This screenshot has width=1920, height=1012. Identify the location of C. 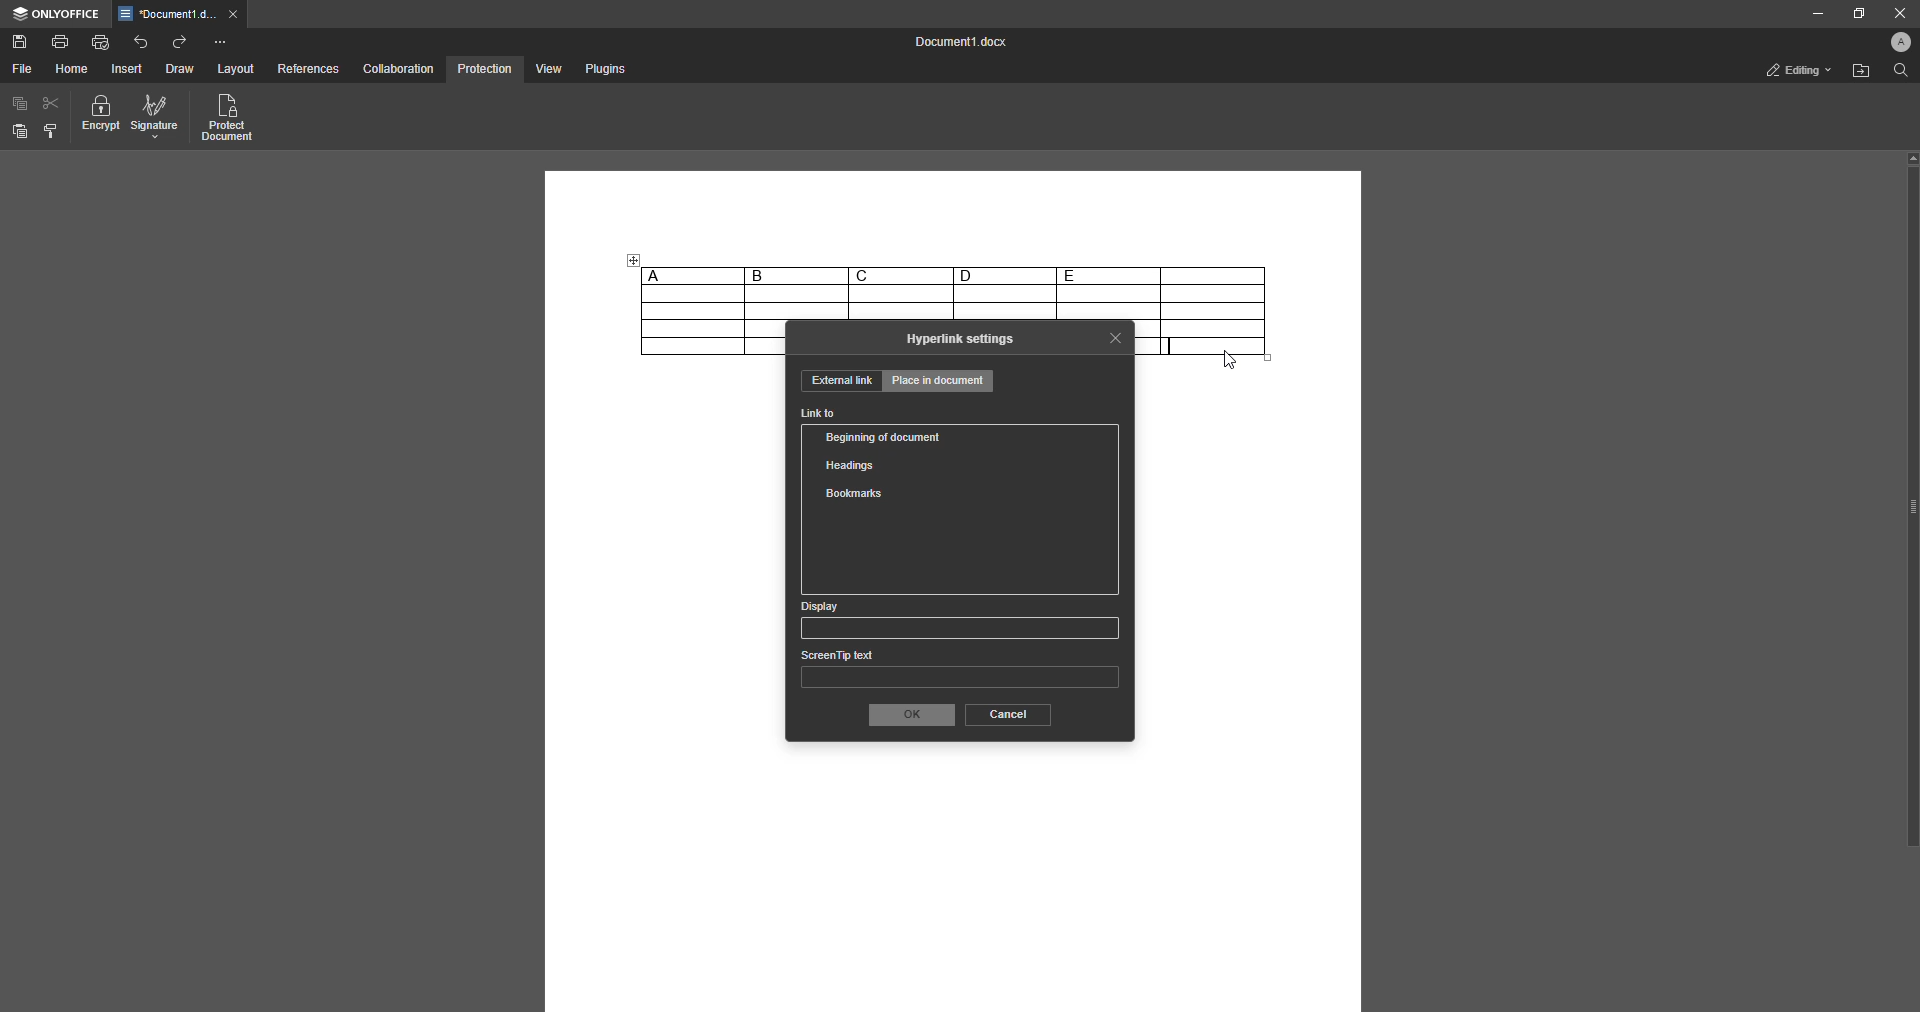
(900, 275).